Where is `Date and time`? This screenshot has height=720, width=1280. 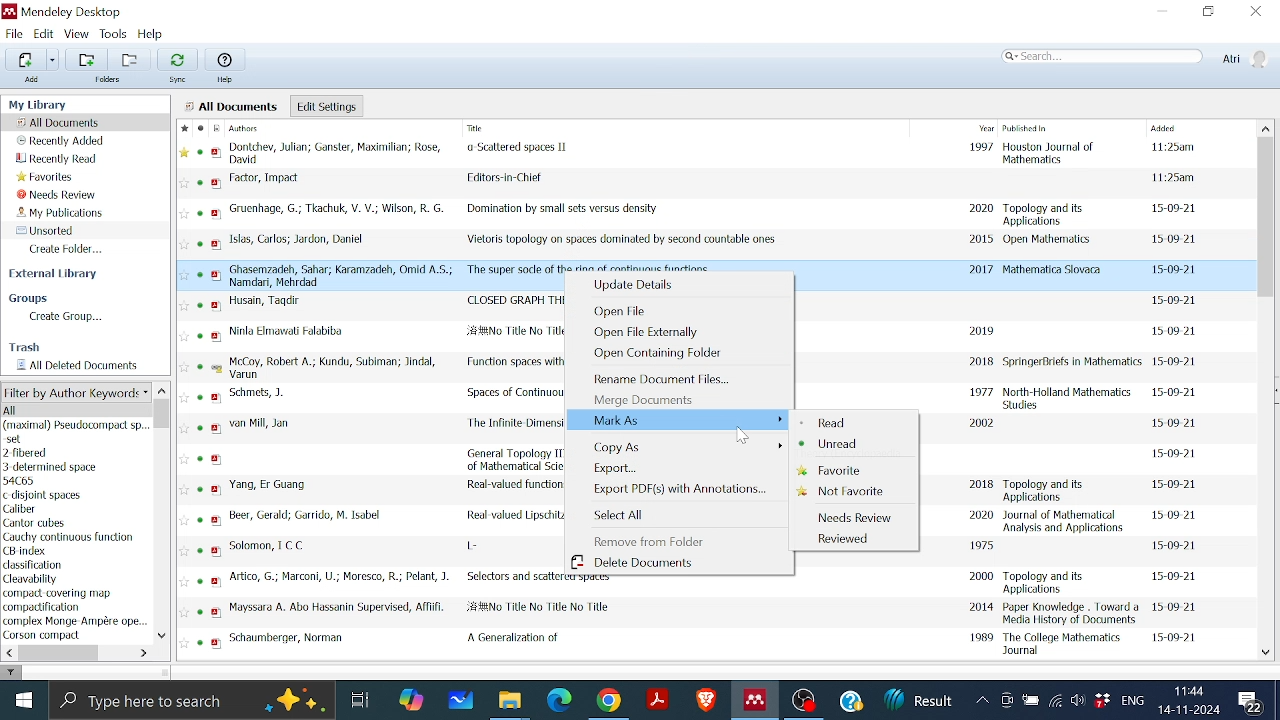 Date and time is located at coordinates (1192, 699).